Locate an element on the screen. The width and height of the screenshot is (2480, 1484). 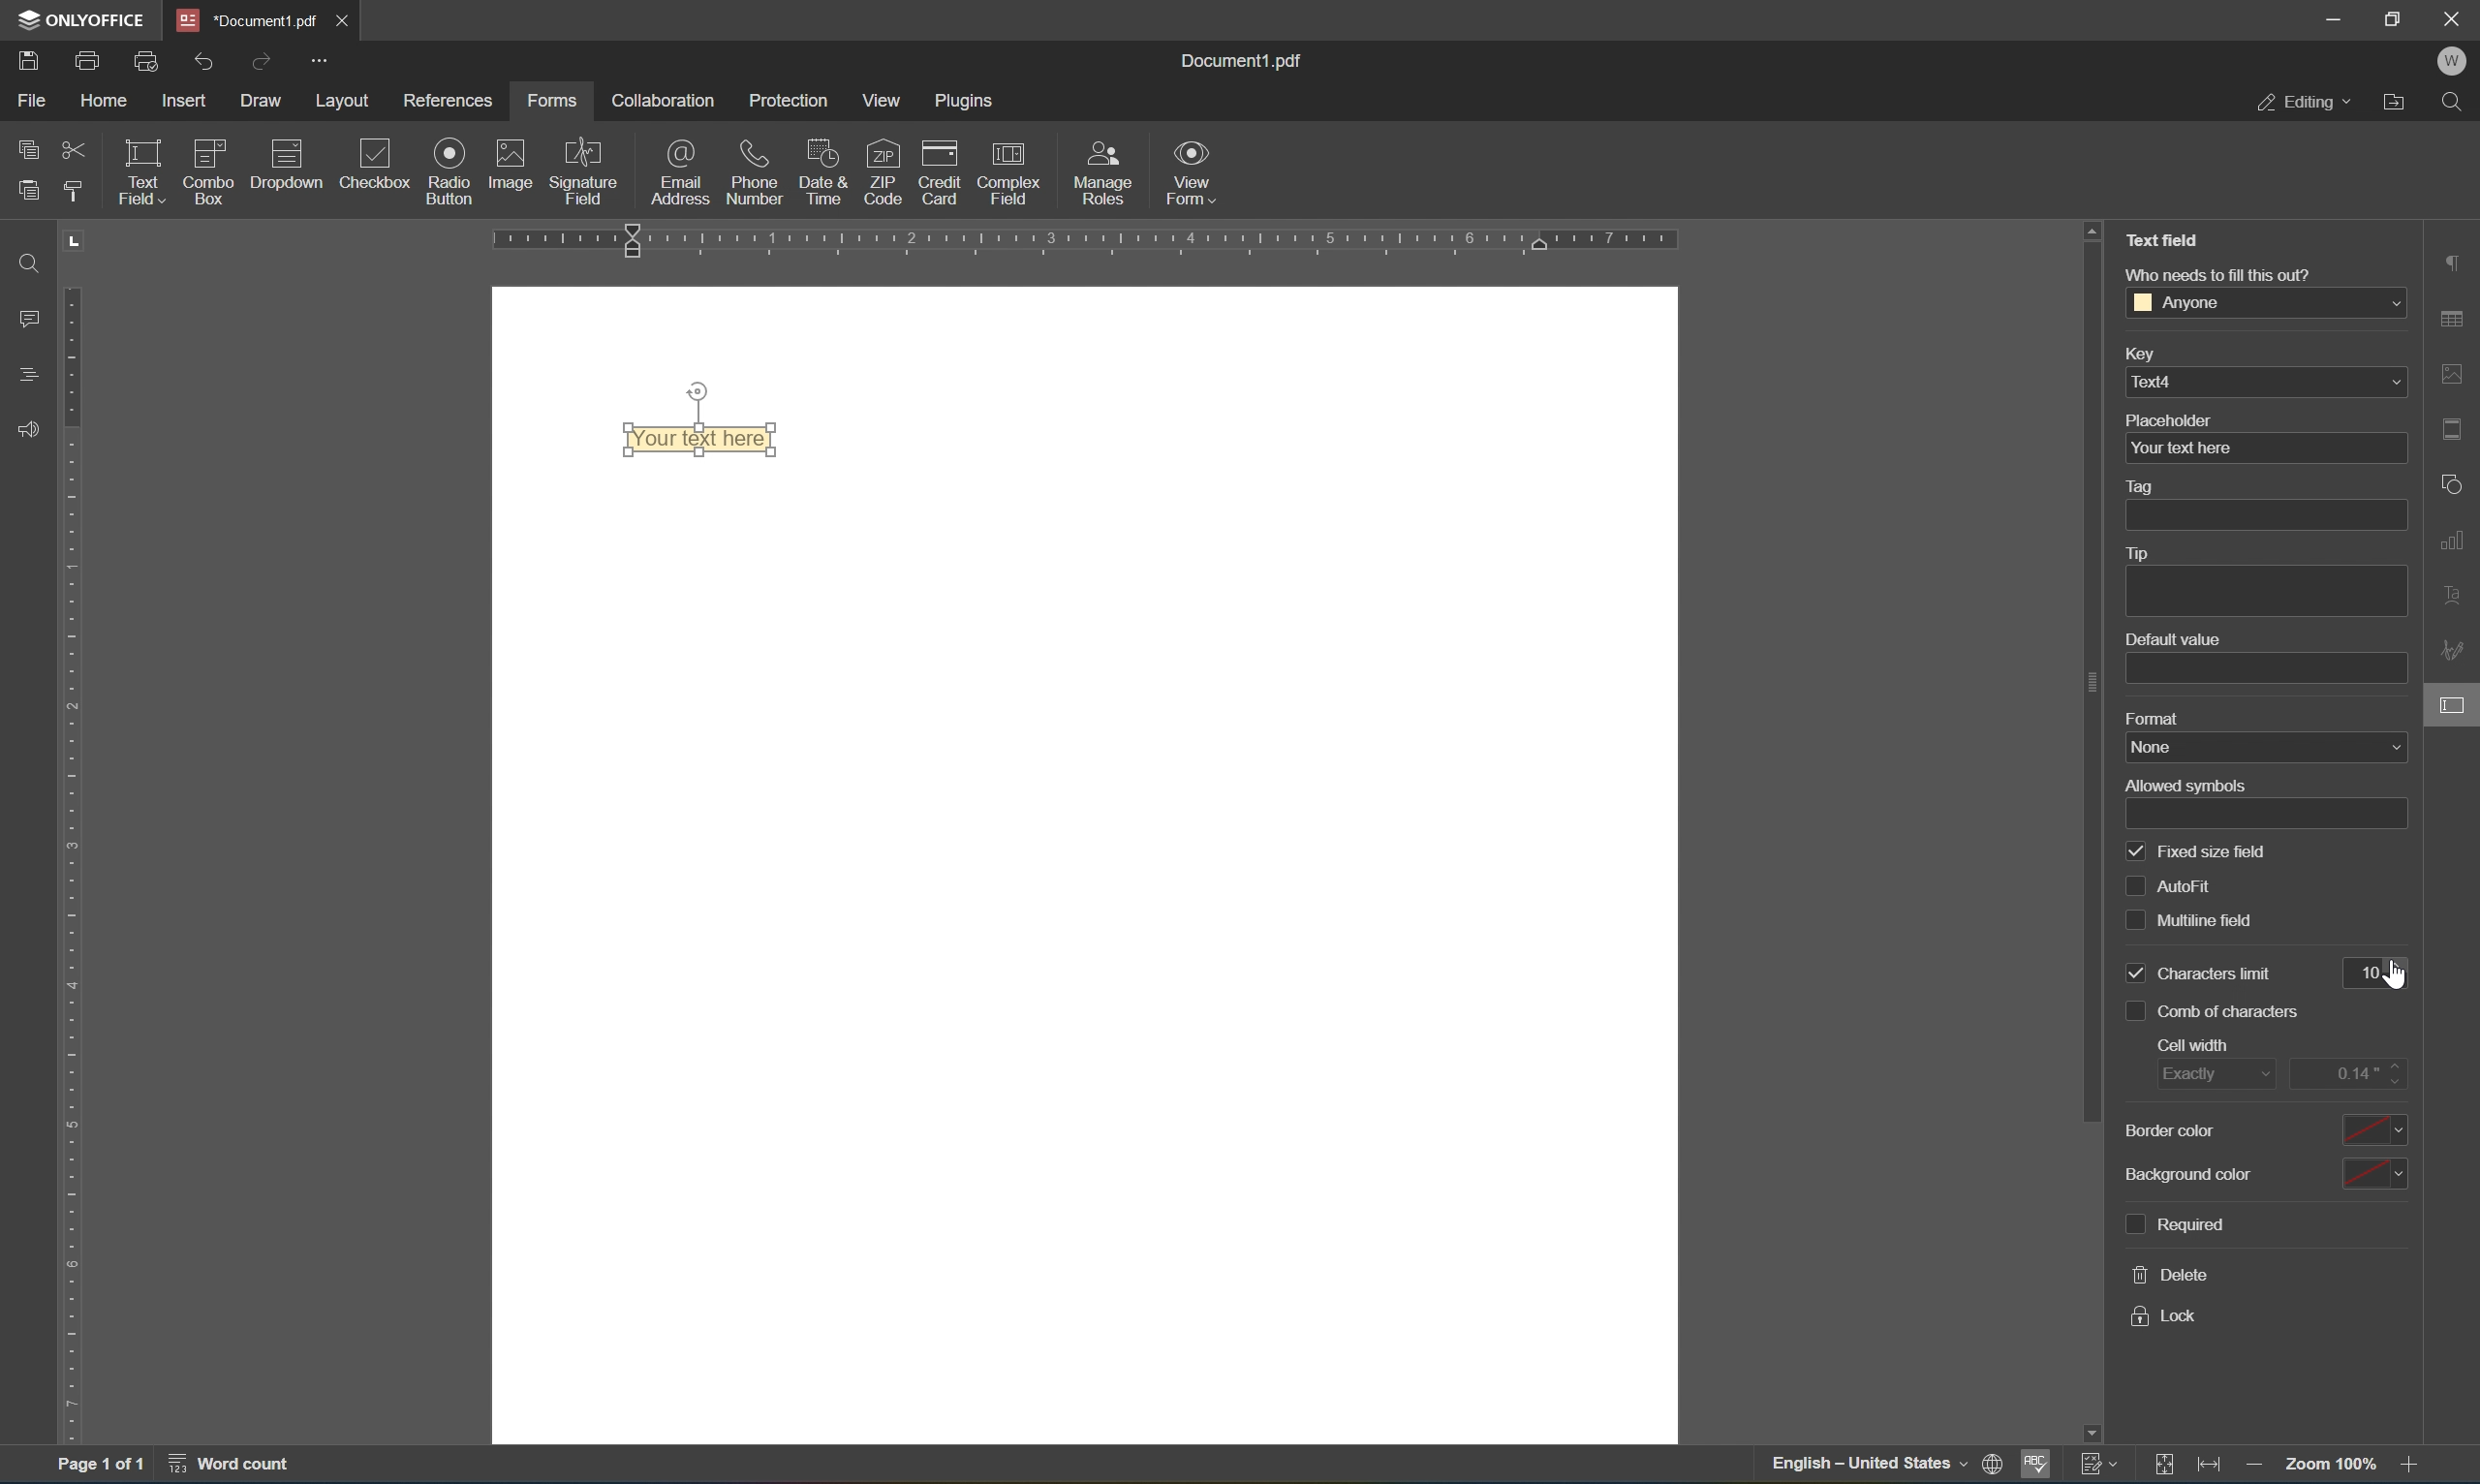
multiline fit is located at coordinates (2223, 921).